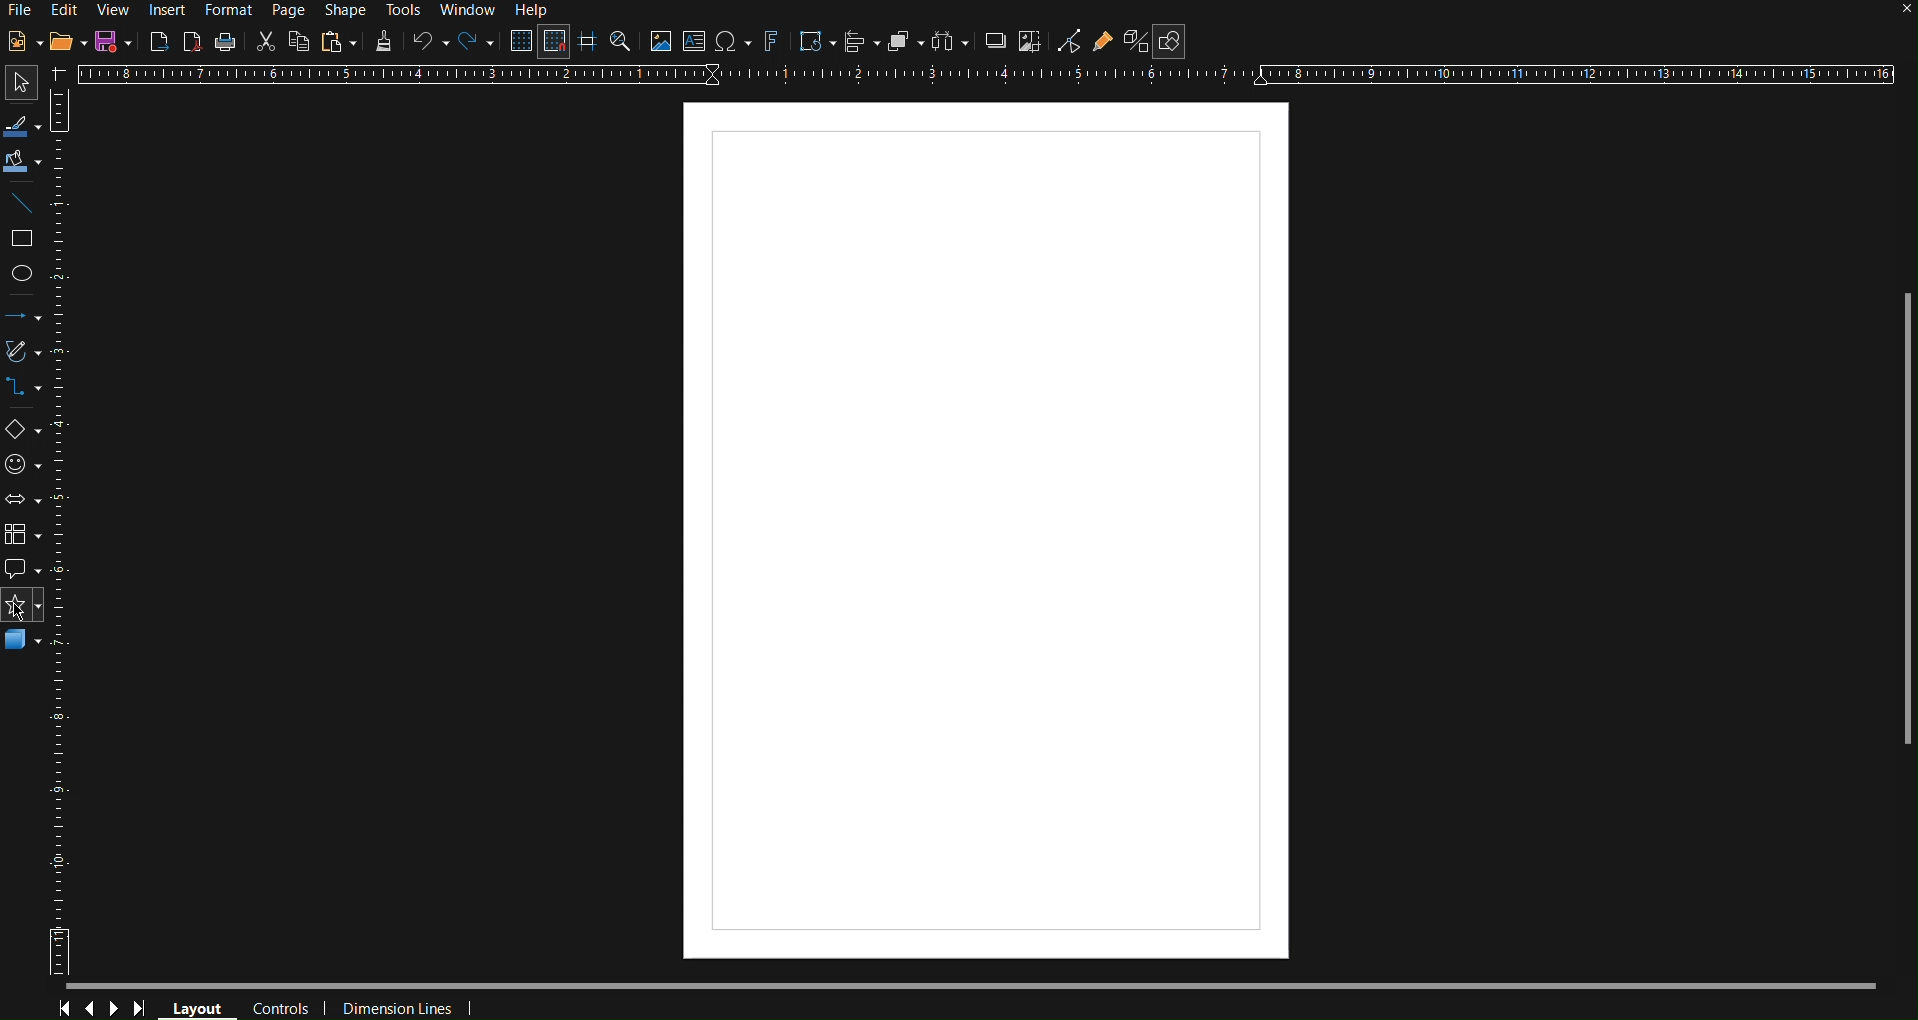  I want to click on Scrollbar, so click(972, 985).